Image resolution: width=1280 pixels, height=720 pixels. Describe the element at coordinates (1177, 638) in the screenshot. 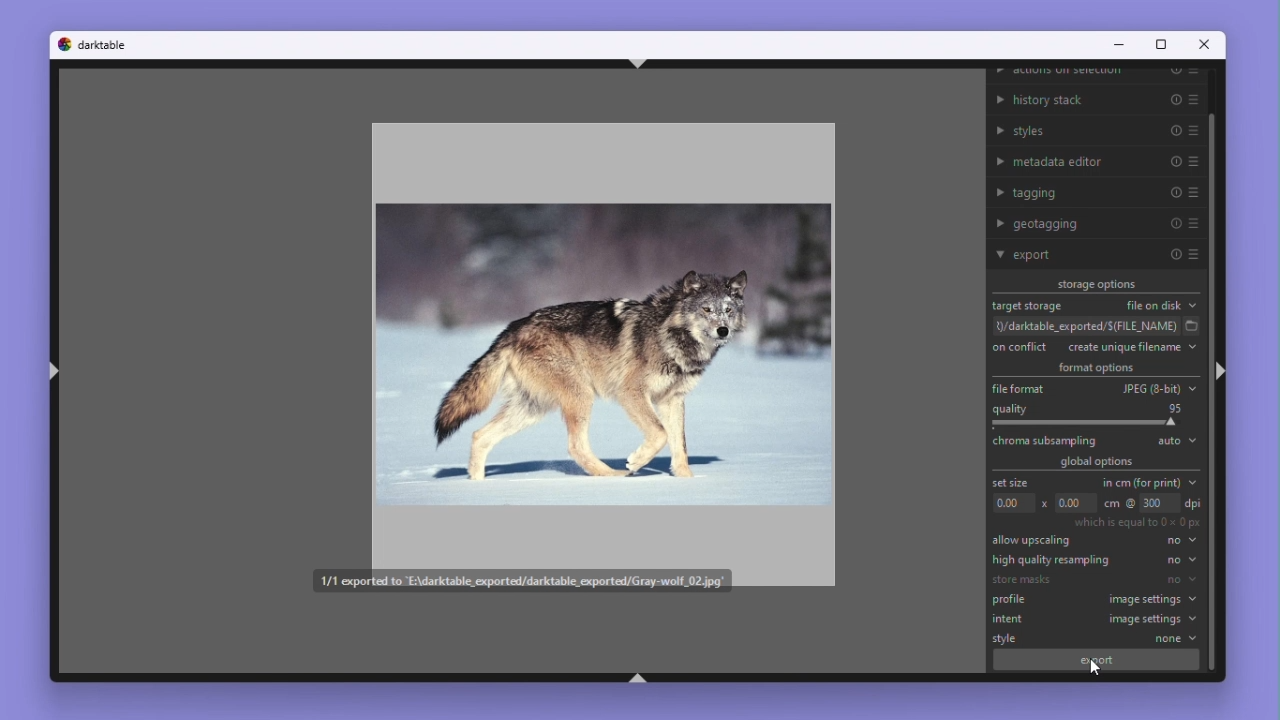

I see `none` at that location.